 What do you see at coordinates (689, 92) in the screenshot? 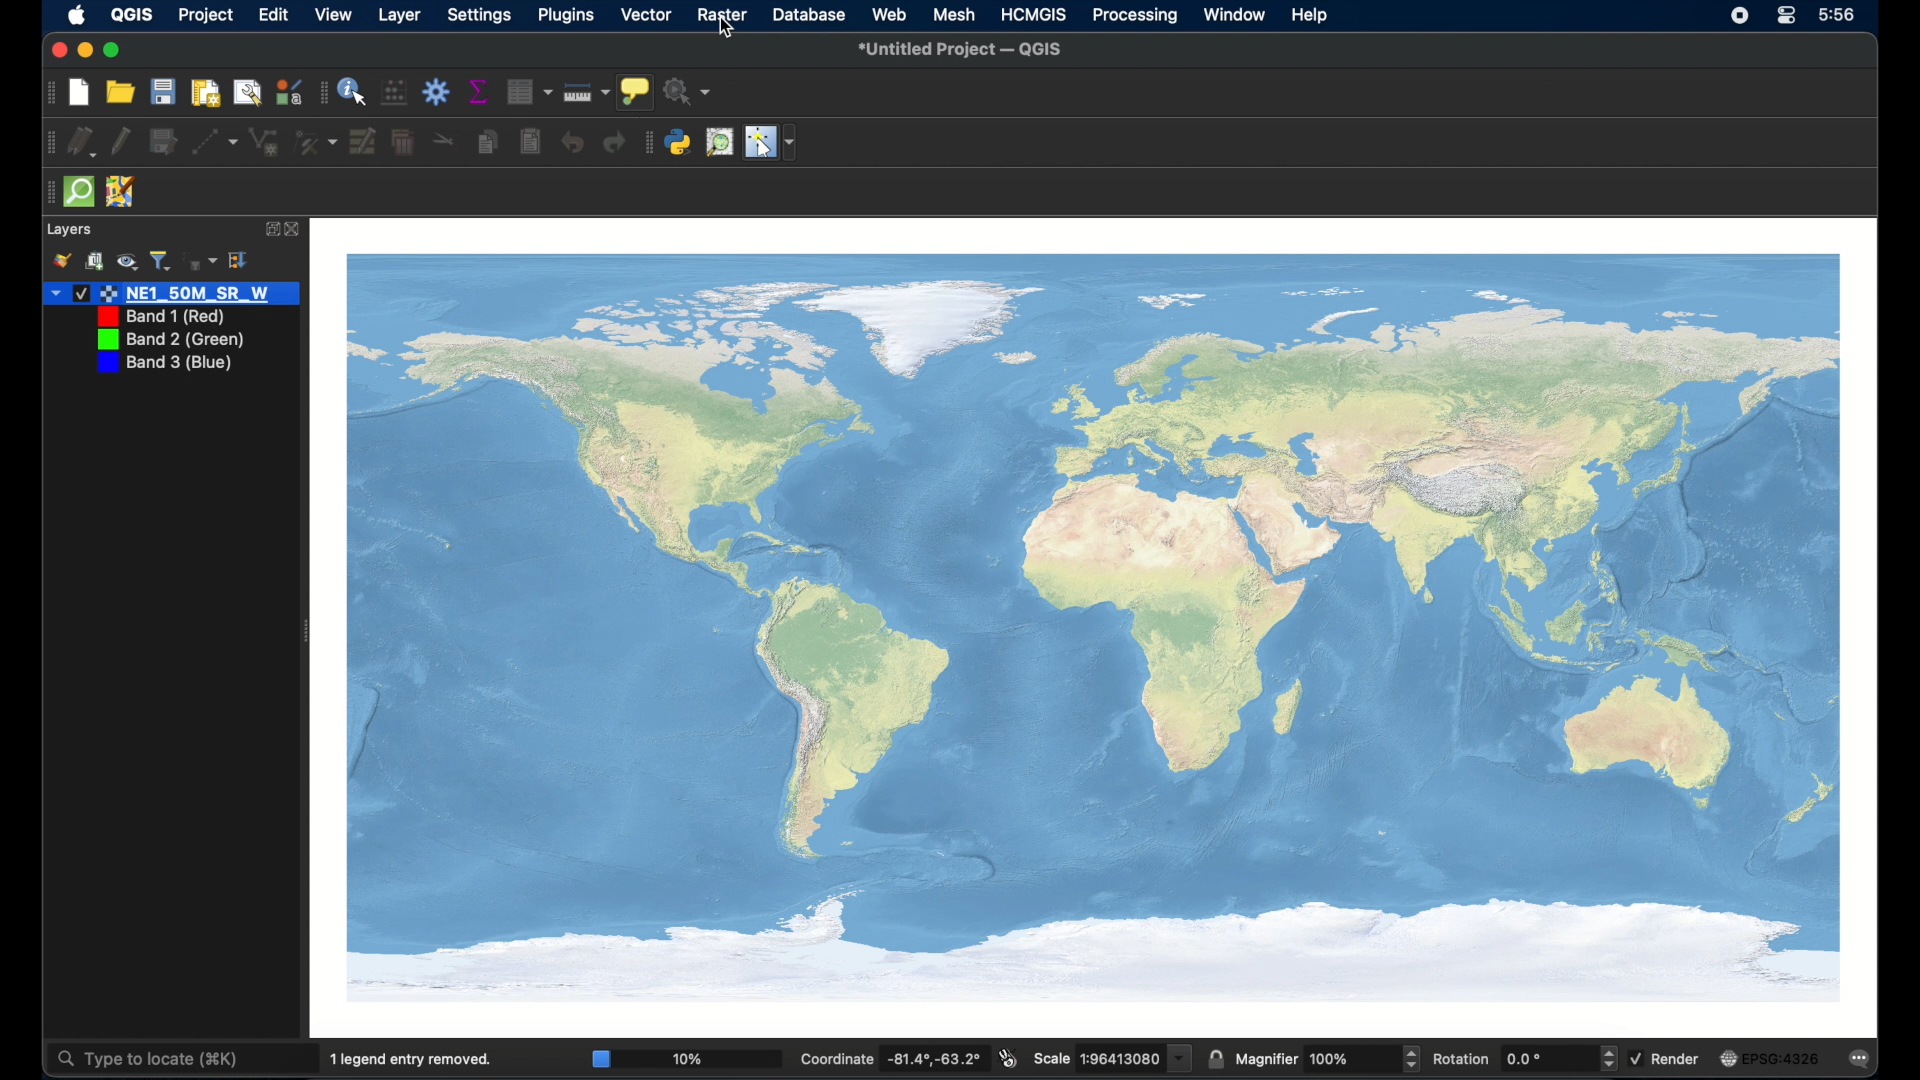
I see `no action selected ` at bounding box center [689, 92].